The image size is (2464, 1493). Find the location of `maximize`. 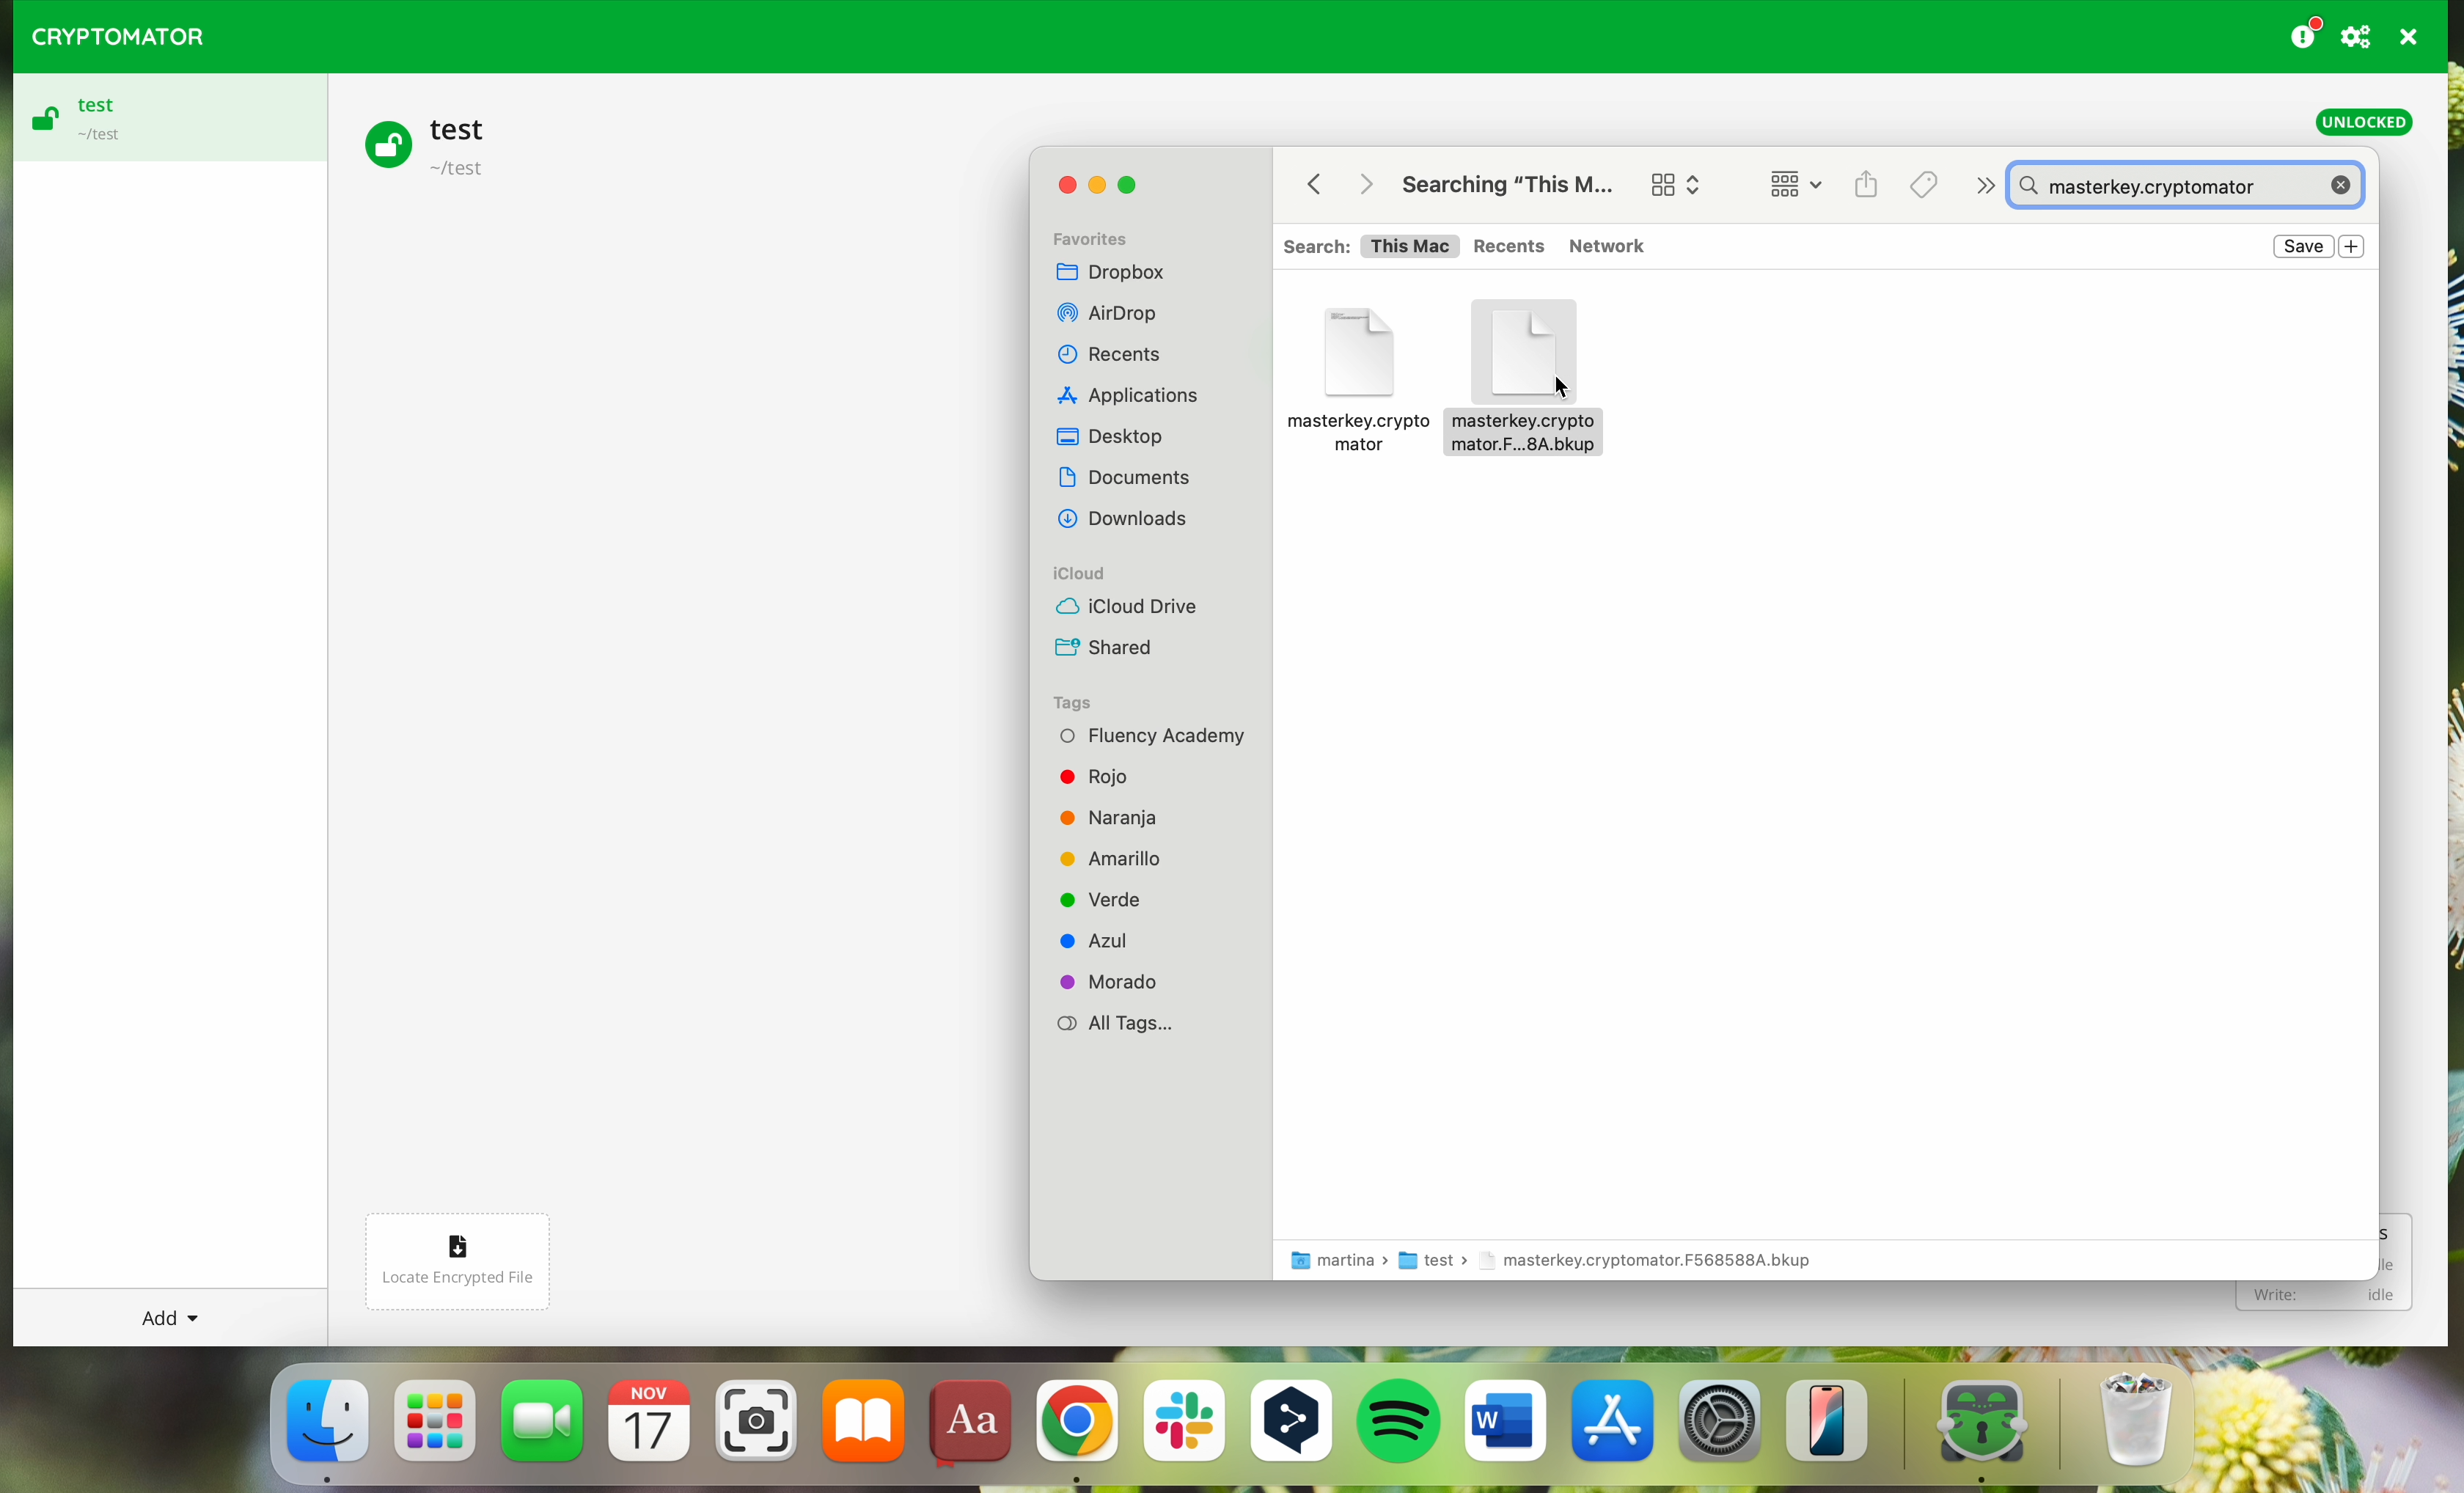

maximize is located at coordinates (1134, 184).